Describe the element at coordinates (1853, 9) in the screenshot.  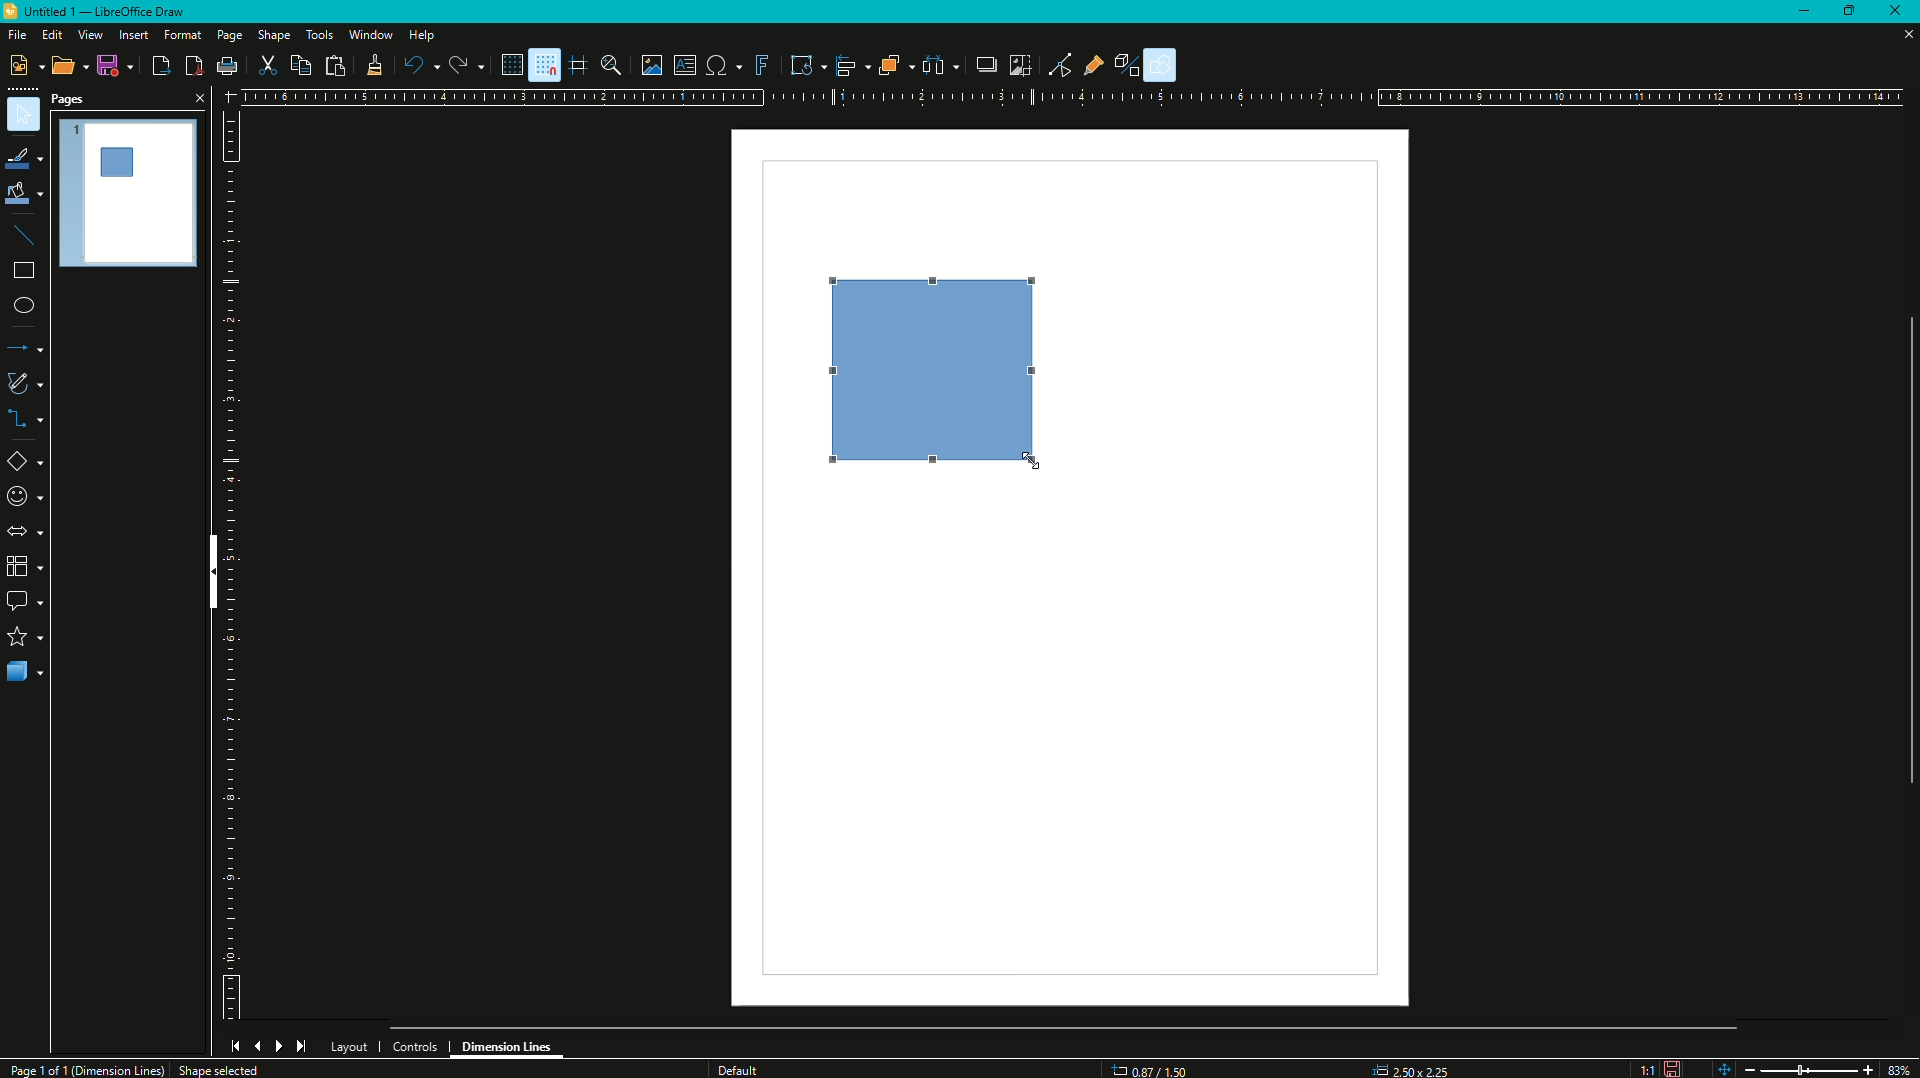
I see `Restore` at that location.